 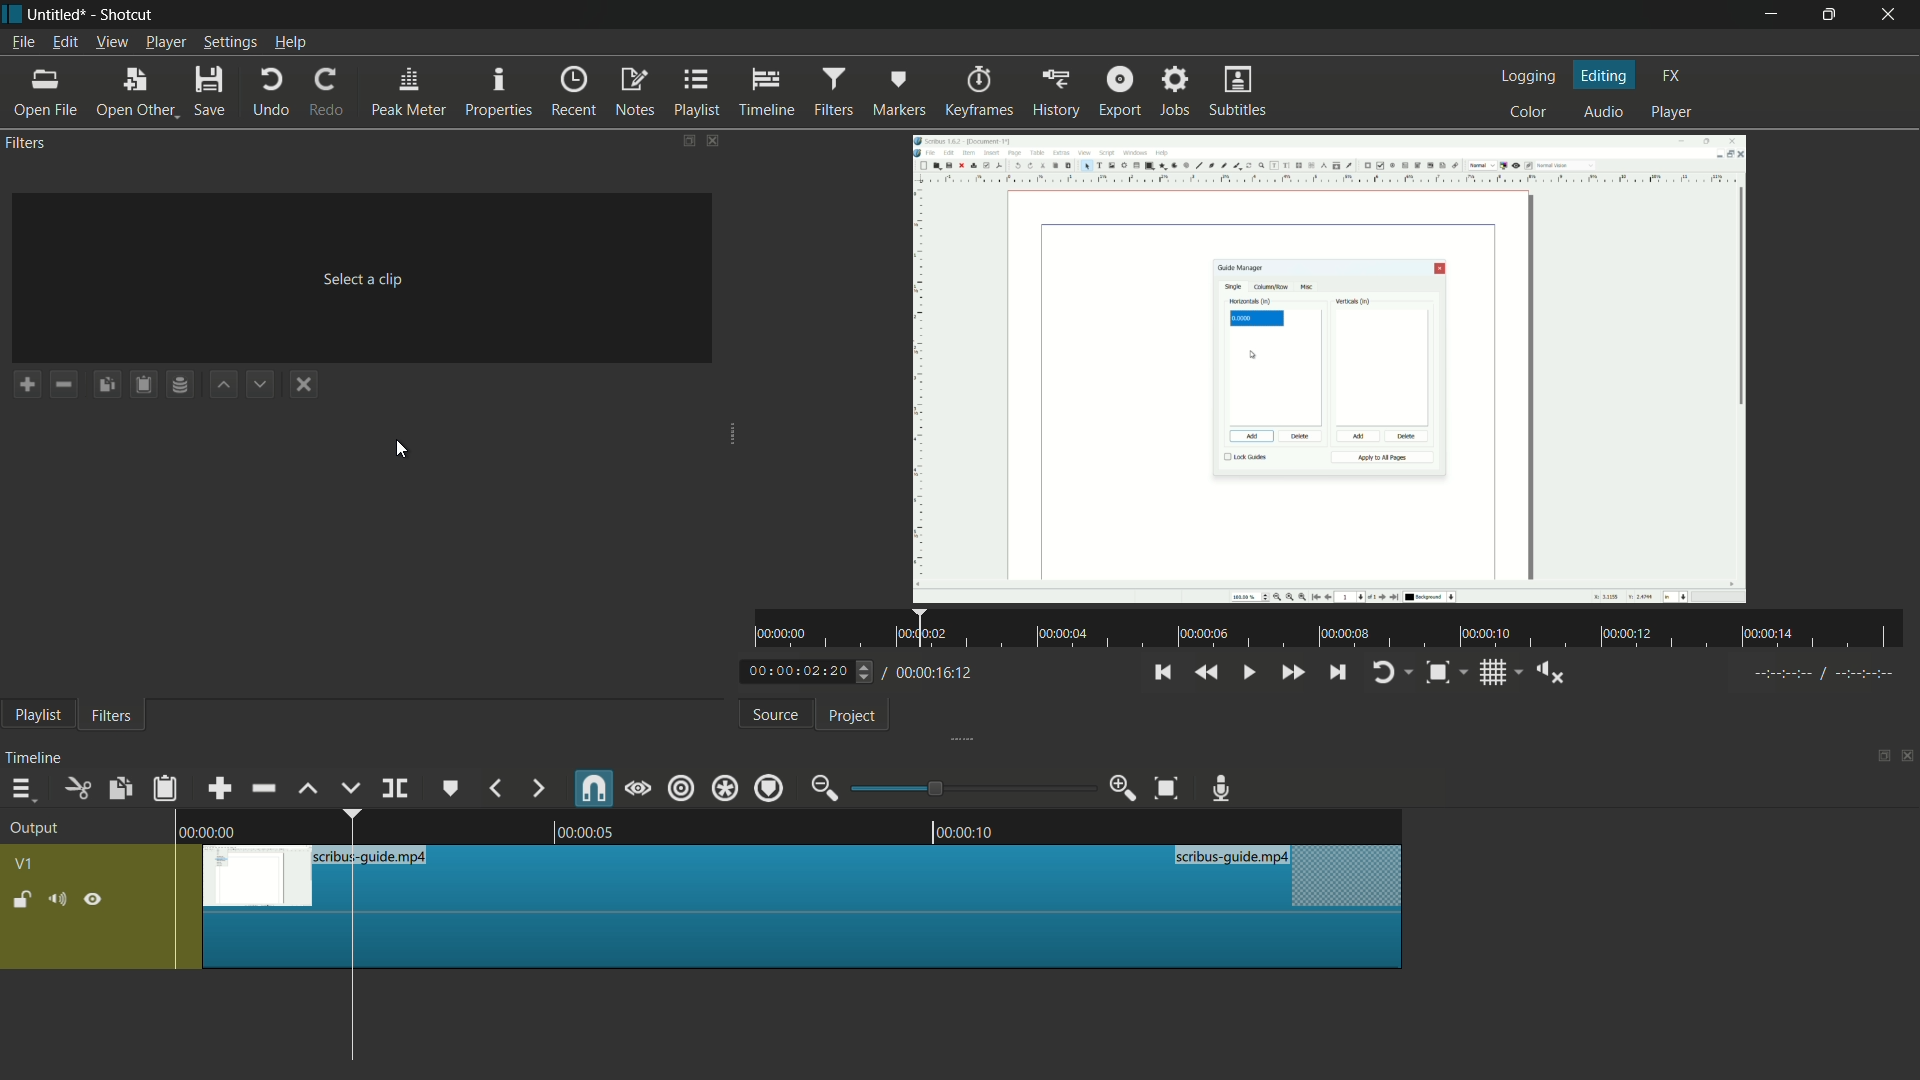 What do you see at coordinates (1330, 368) in the screenshot?
I see `imported file` at bounding box center [1330, 368].